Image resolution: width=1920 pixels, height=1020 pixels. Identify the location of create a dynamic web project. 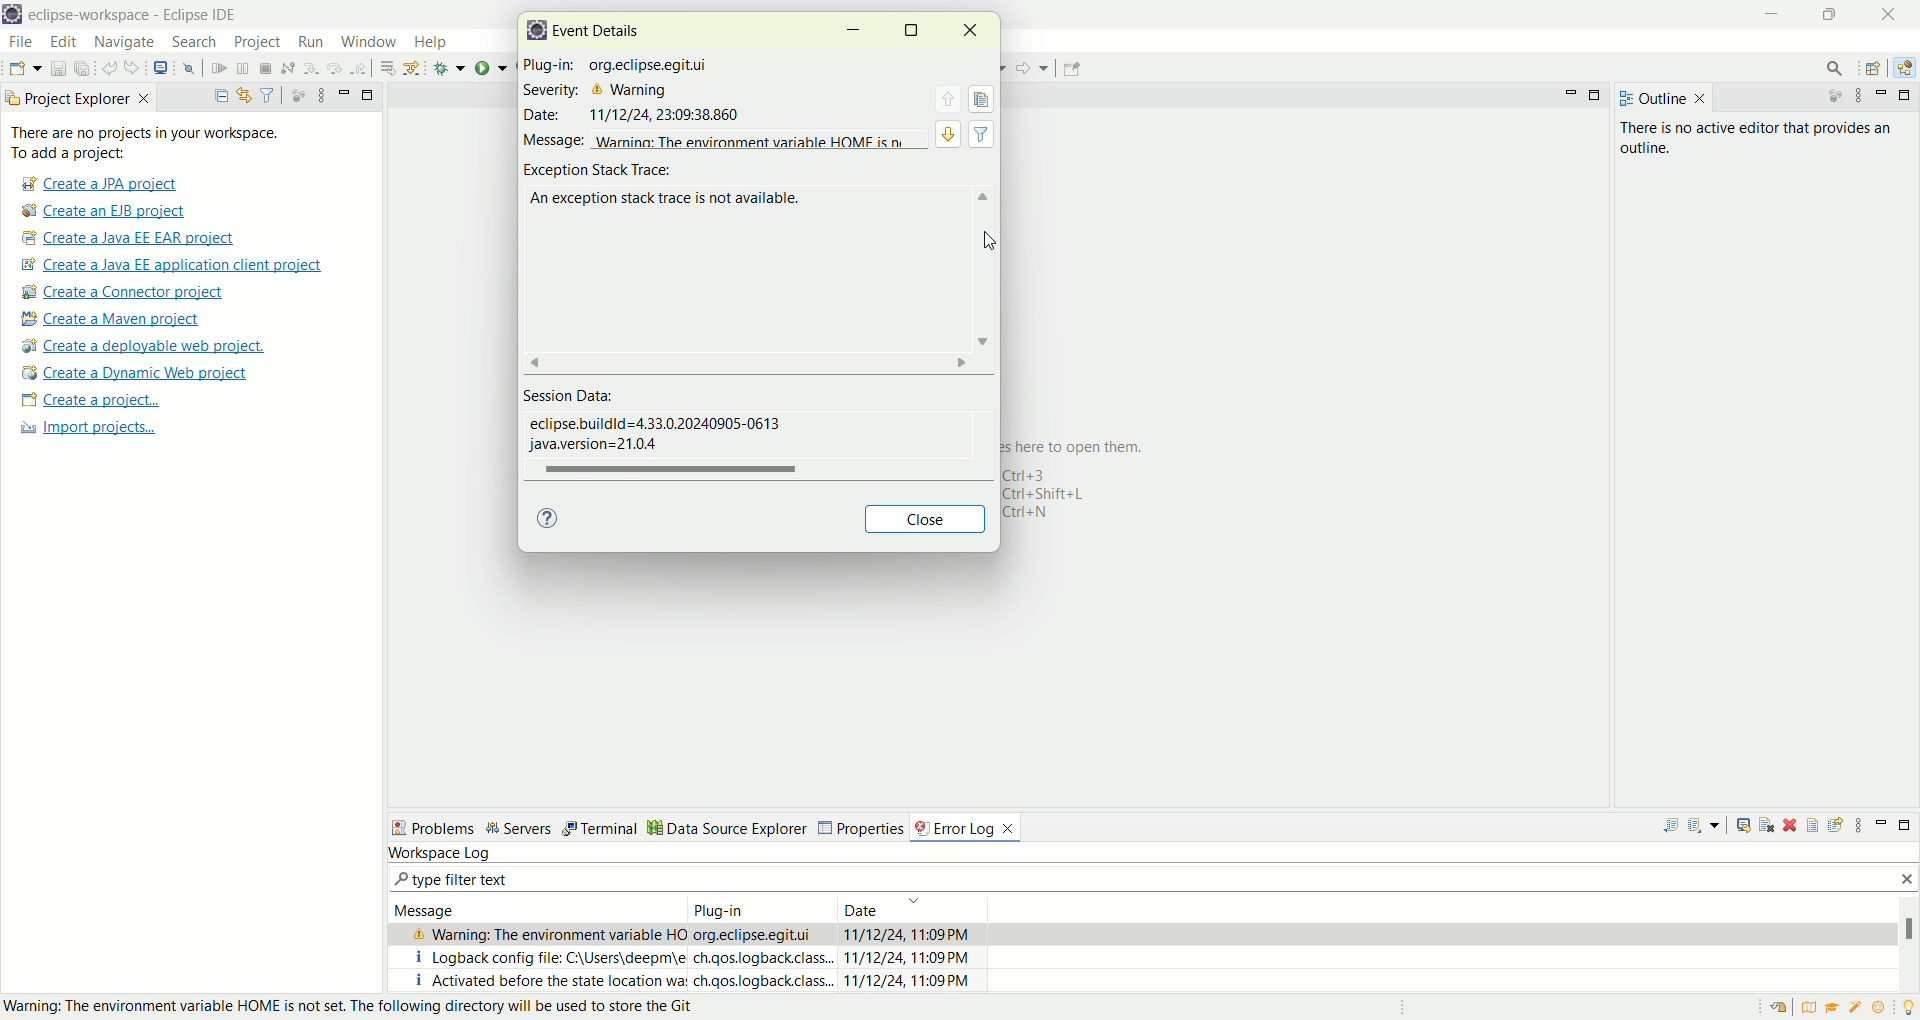
(135, 374).